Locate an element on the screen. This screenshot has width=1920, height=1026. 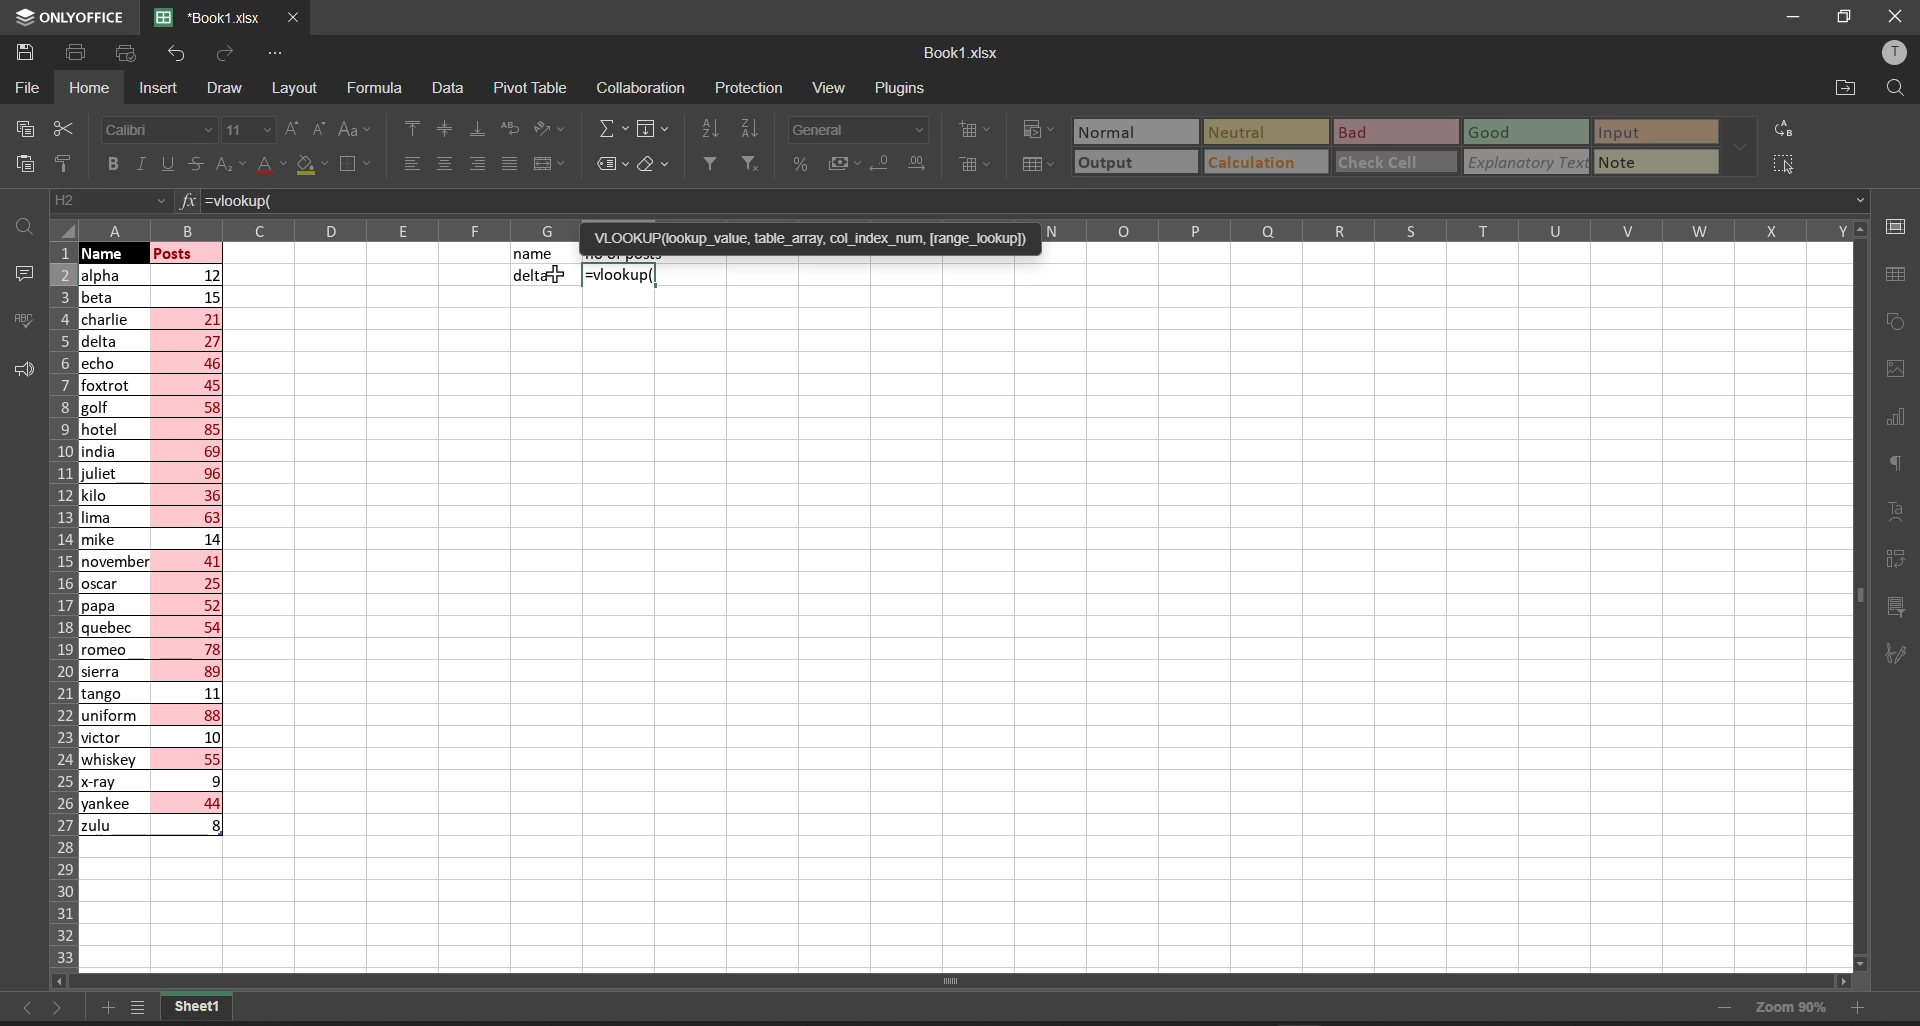
book name is located at coordinates (959, 53).